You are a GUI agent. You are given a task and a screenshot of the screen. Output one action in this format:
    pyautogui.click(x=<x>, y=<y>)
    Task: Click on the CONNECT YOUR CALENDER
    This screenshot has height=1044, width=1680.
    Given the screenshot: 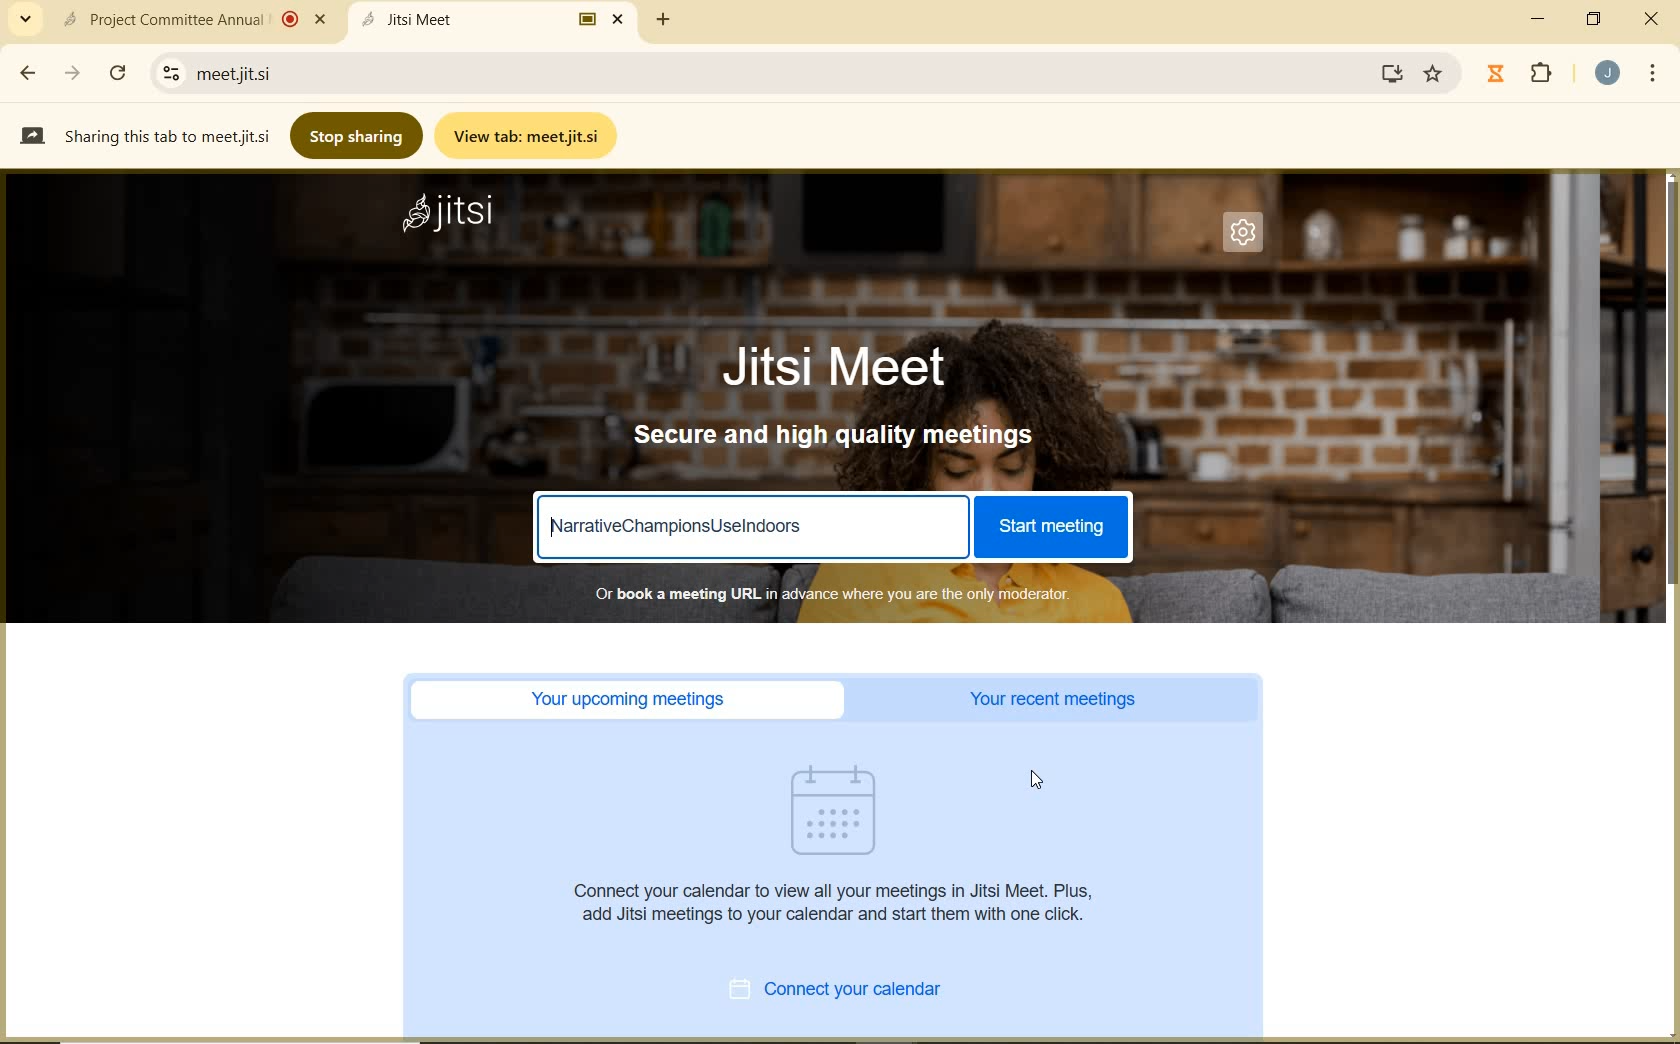 What is the action you would take?
    pyautogui.click(x=858, y=992)
    